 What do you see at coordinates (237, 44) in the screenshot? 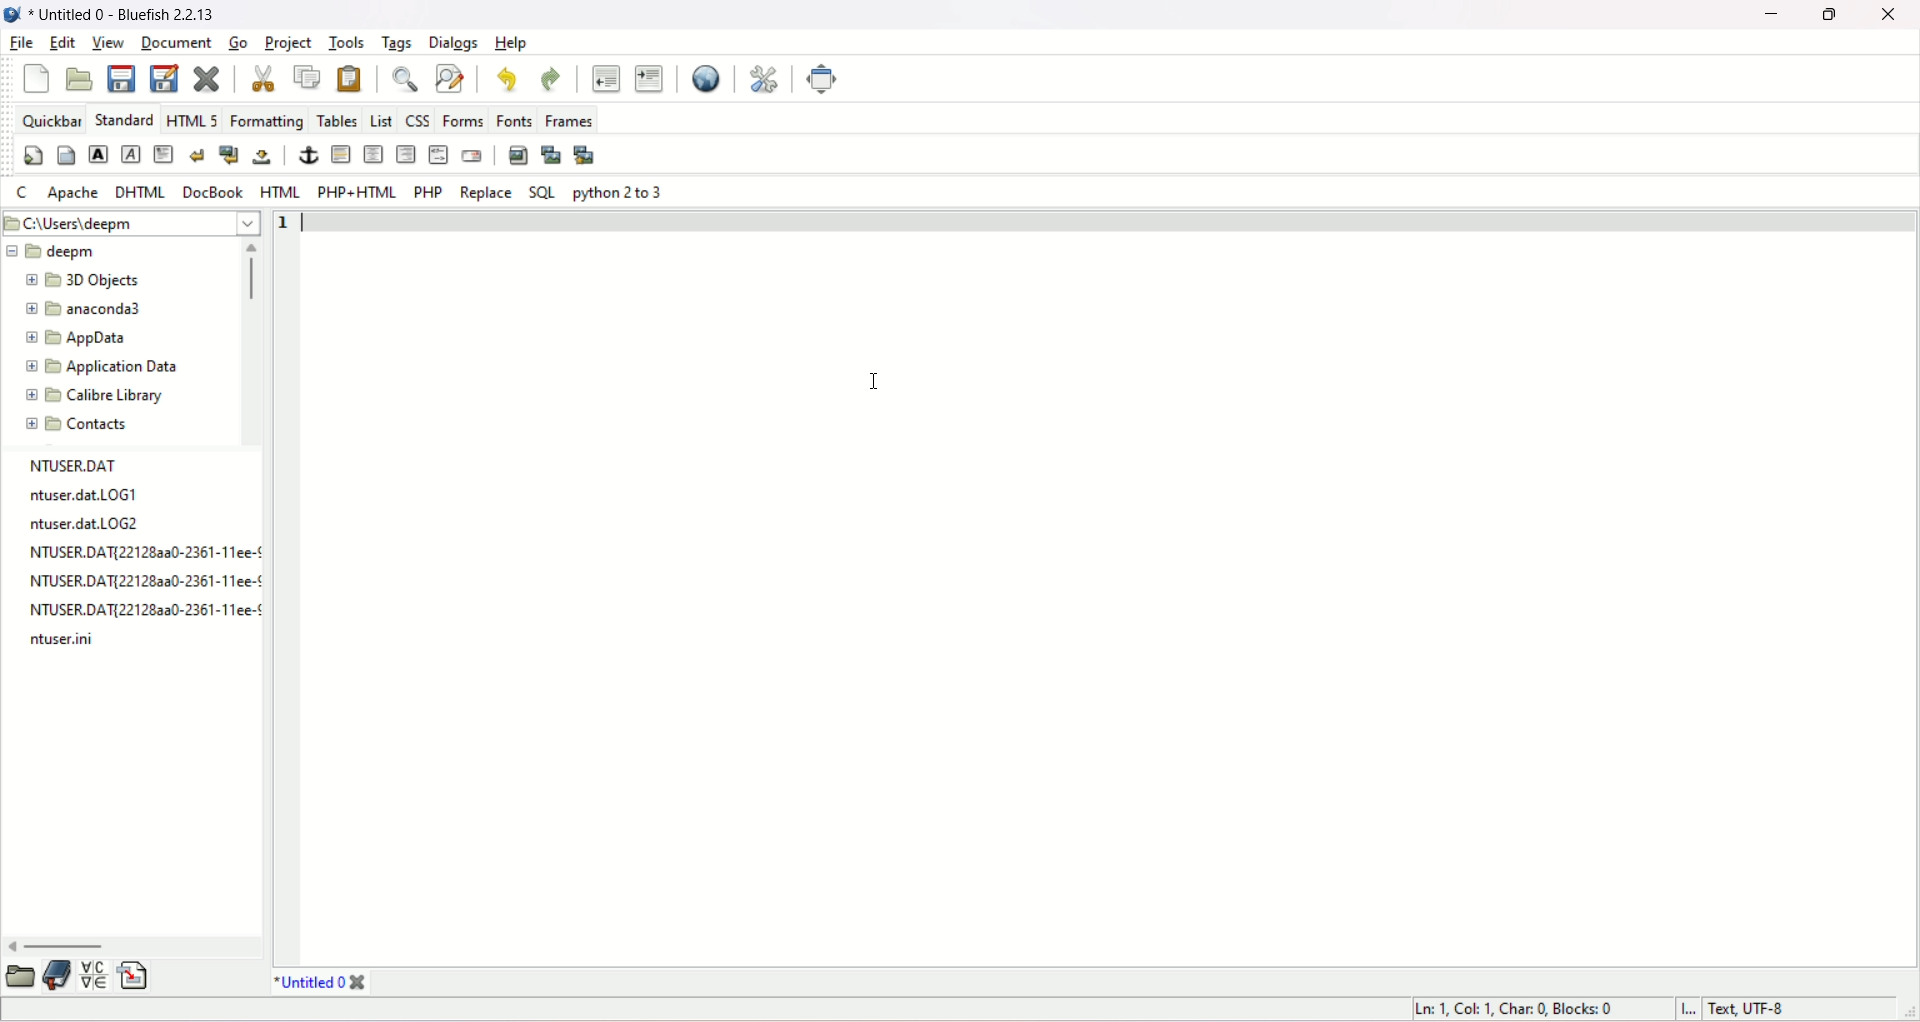
I see `go` at bounding box center [237, 44].